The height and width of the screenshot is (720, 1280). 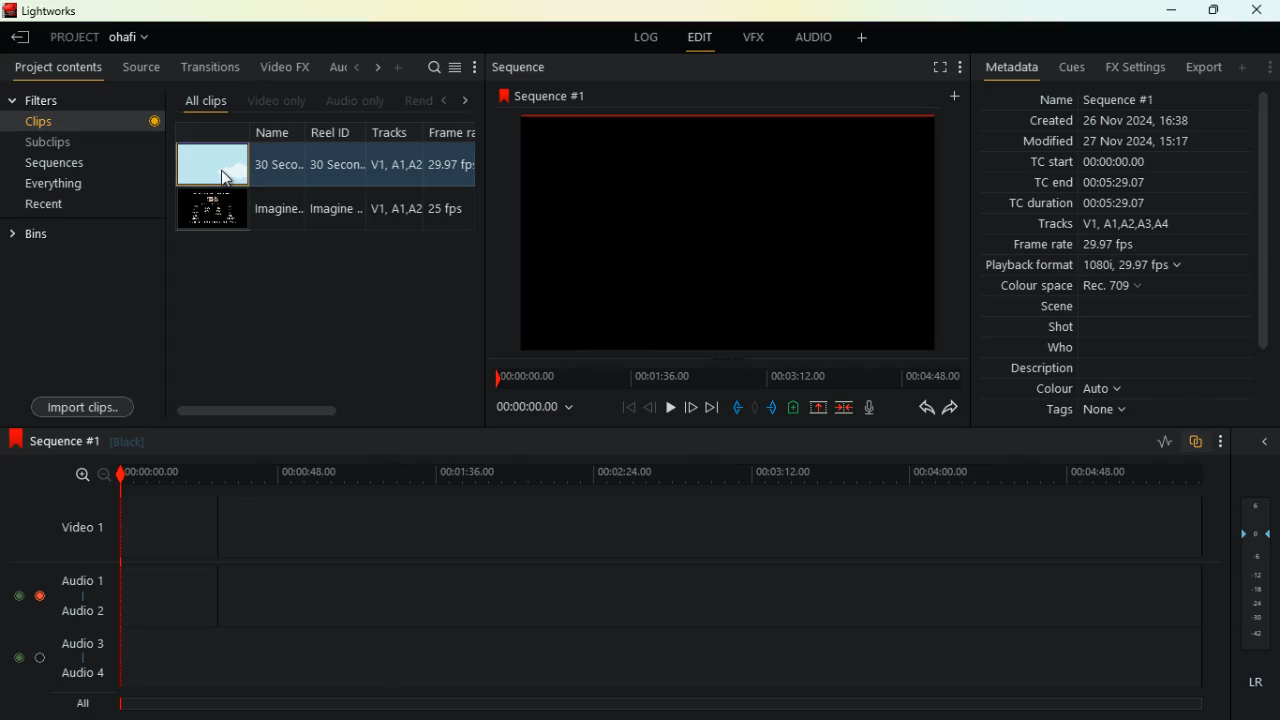 I want to click on battery, so click(x=792, y=409).